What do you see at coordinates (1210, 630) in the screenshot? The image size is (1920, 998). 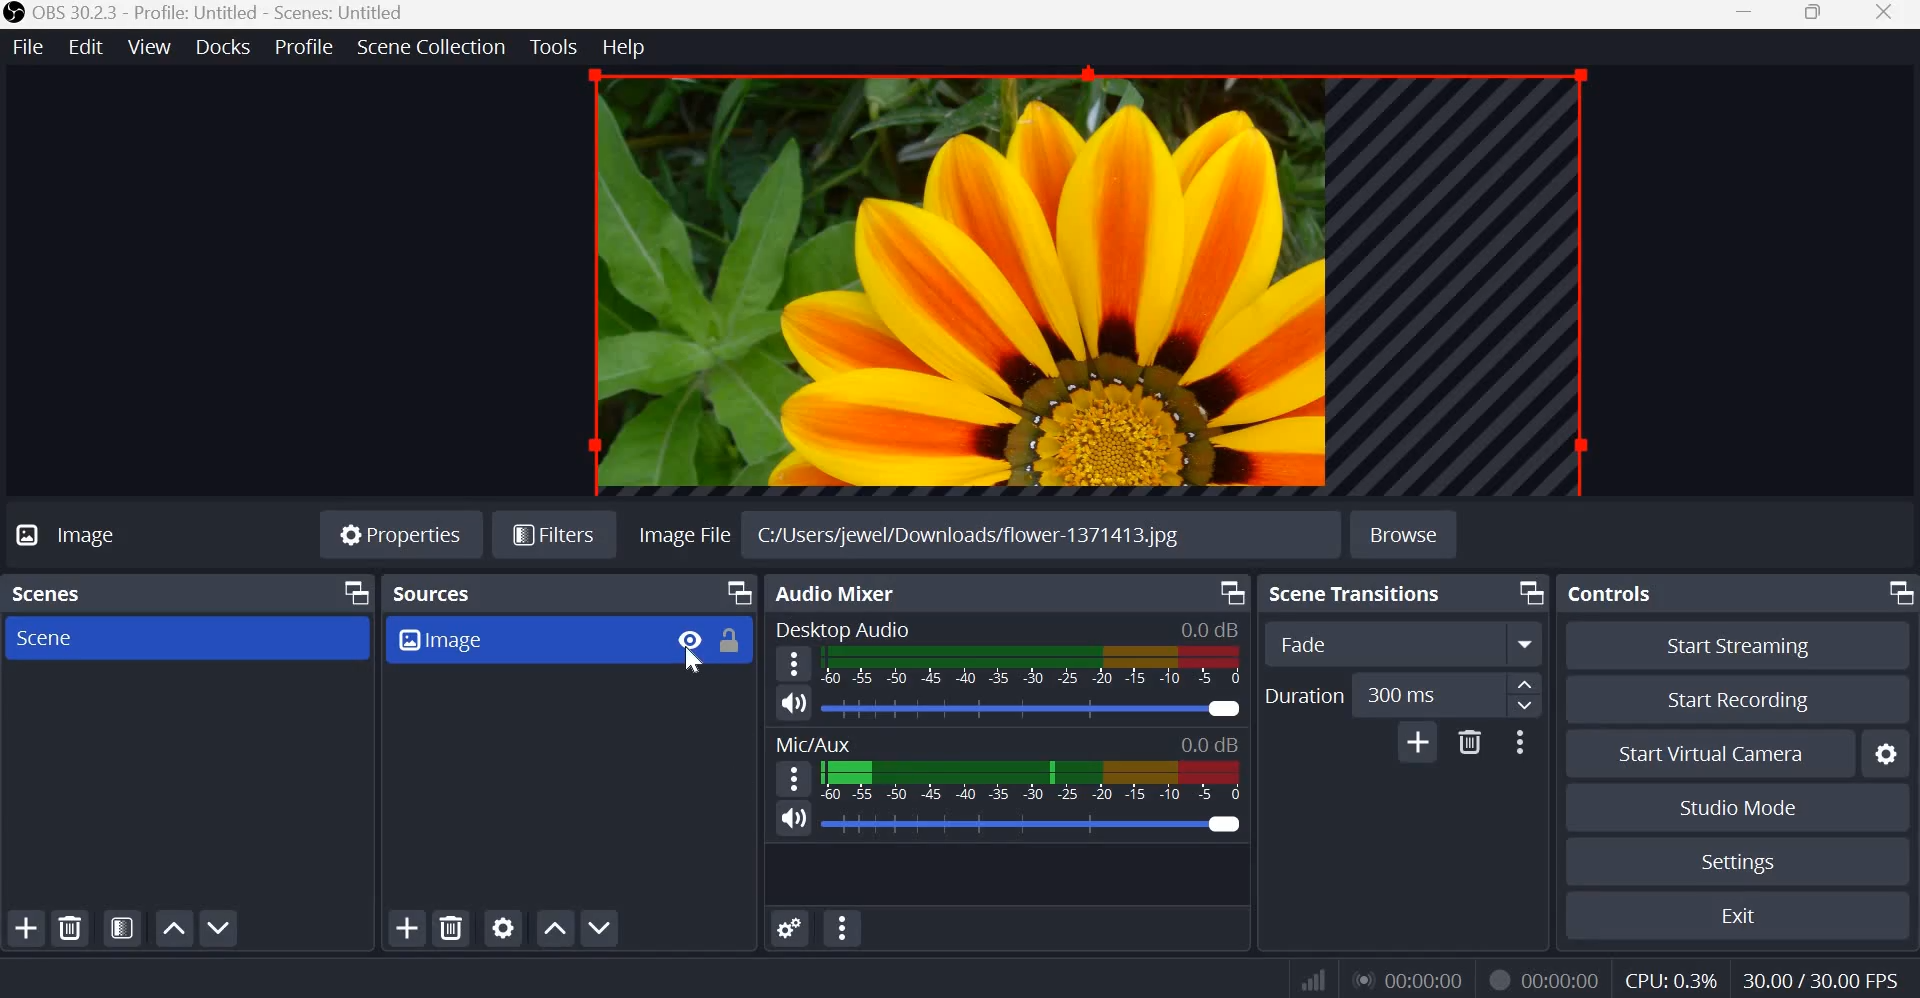 I see `Audio Level Indicator` at bounding box center [1210, 630].